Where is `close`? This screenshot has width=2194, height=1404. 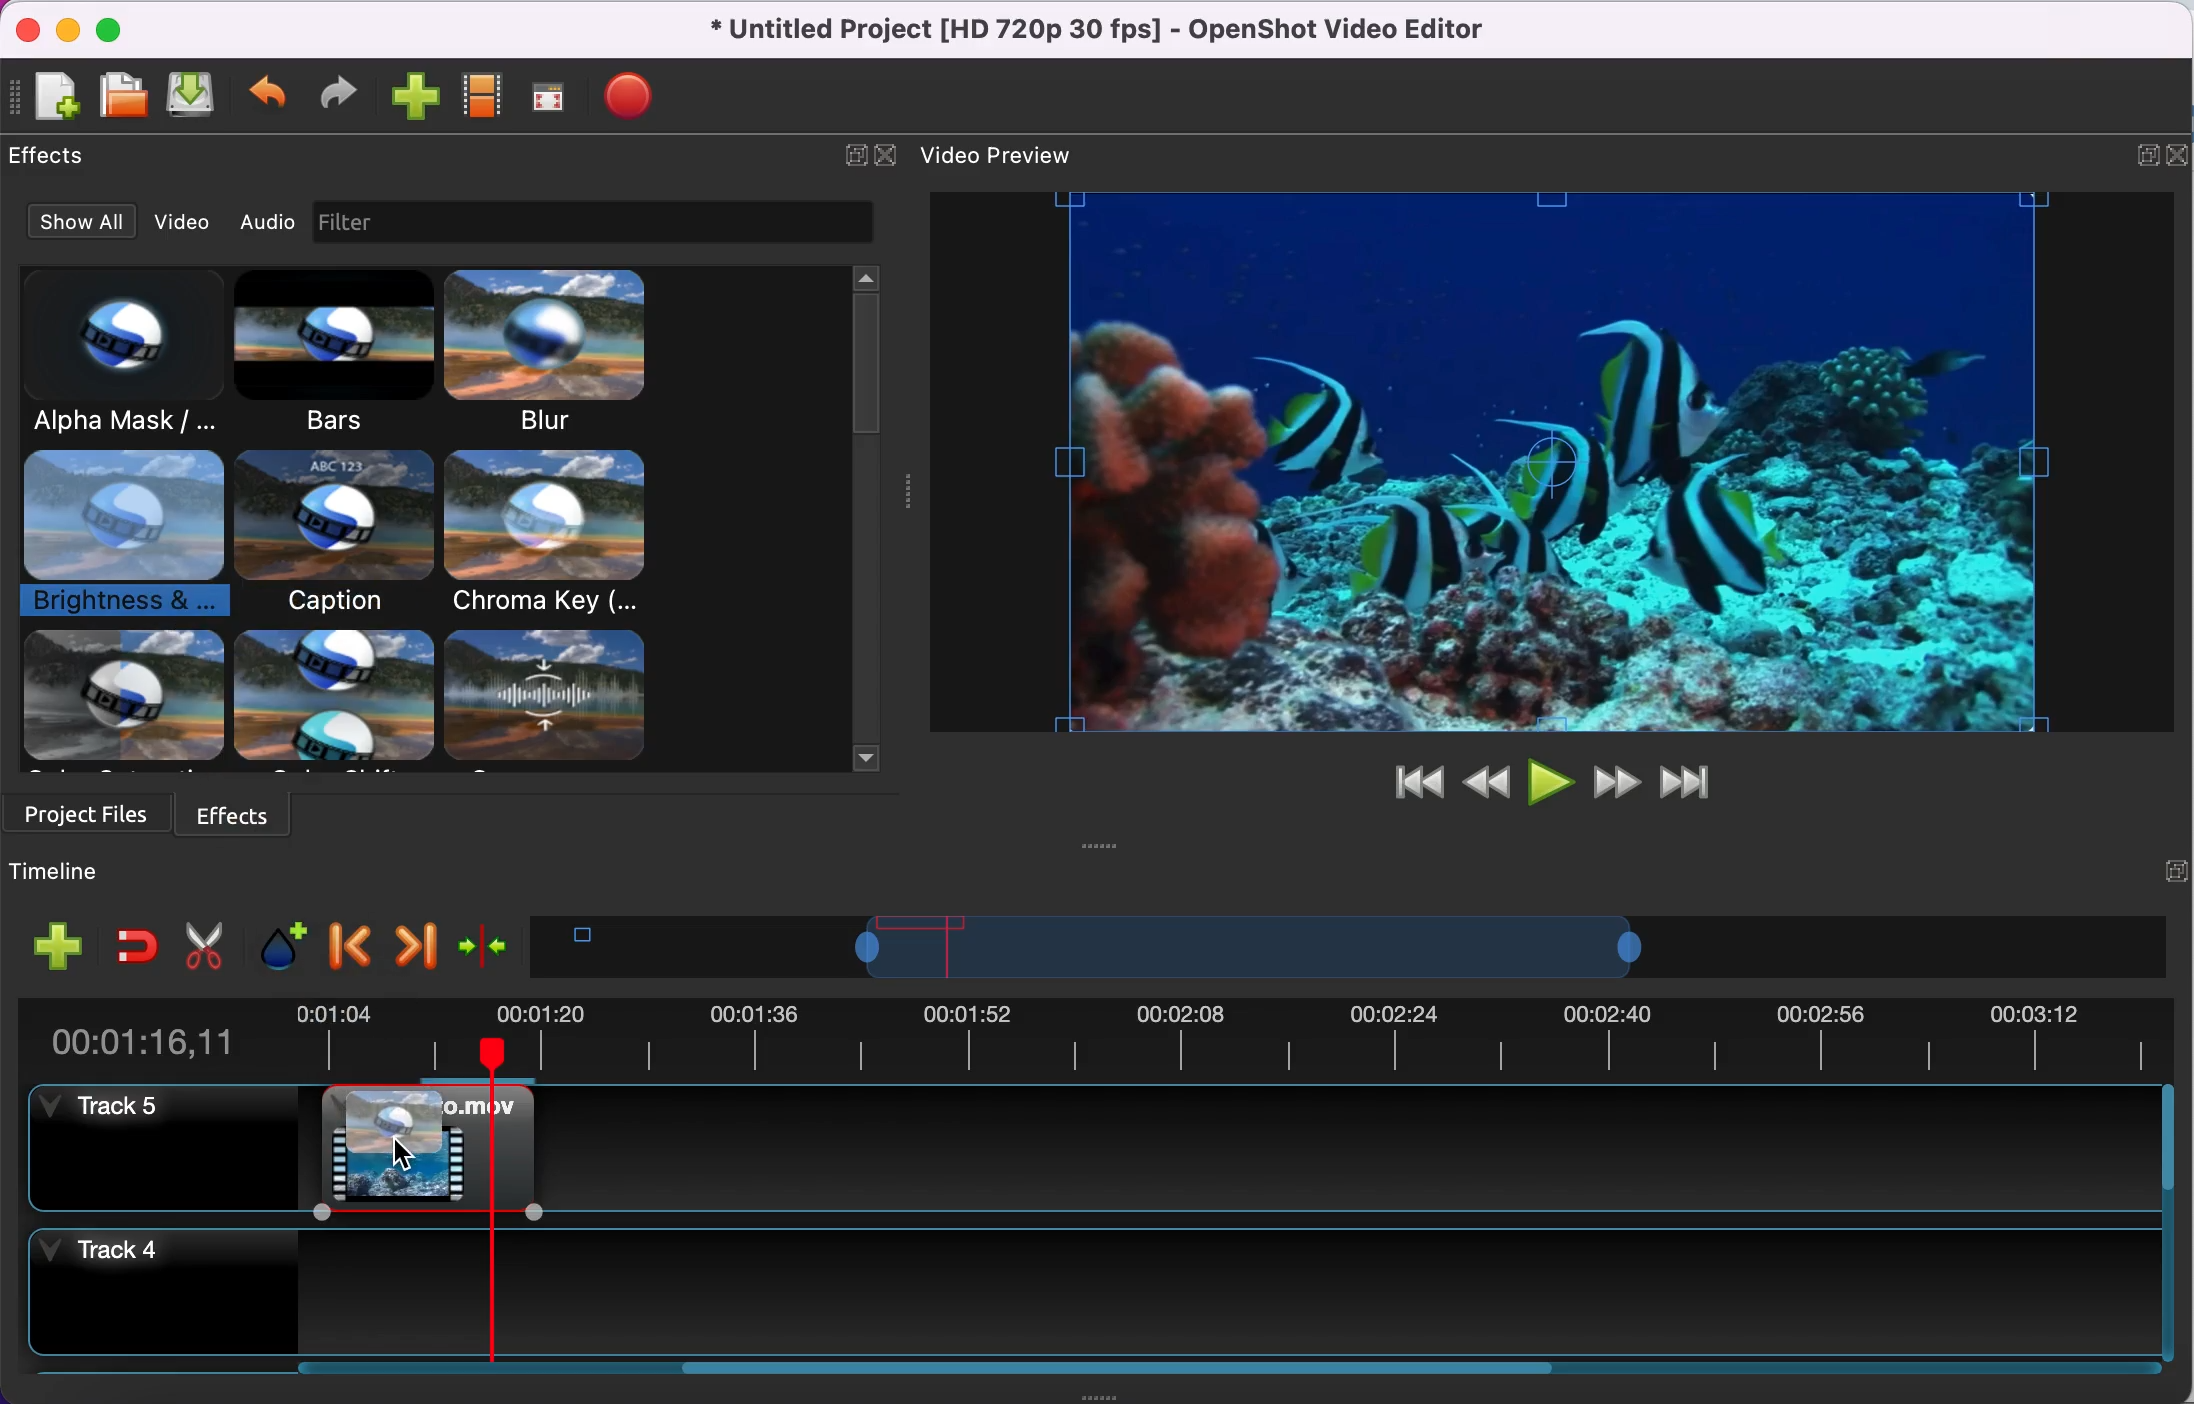
close is located at coordinates (887, 153).